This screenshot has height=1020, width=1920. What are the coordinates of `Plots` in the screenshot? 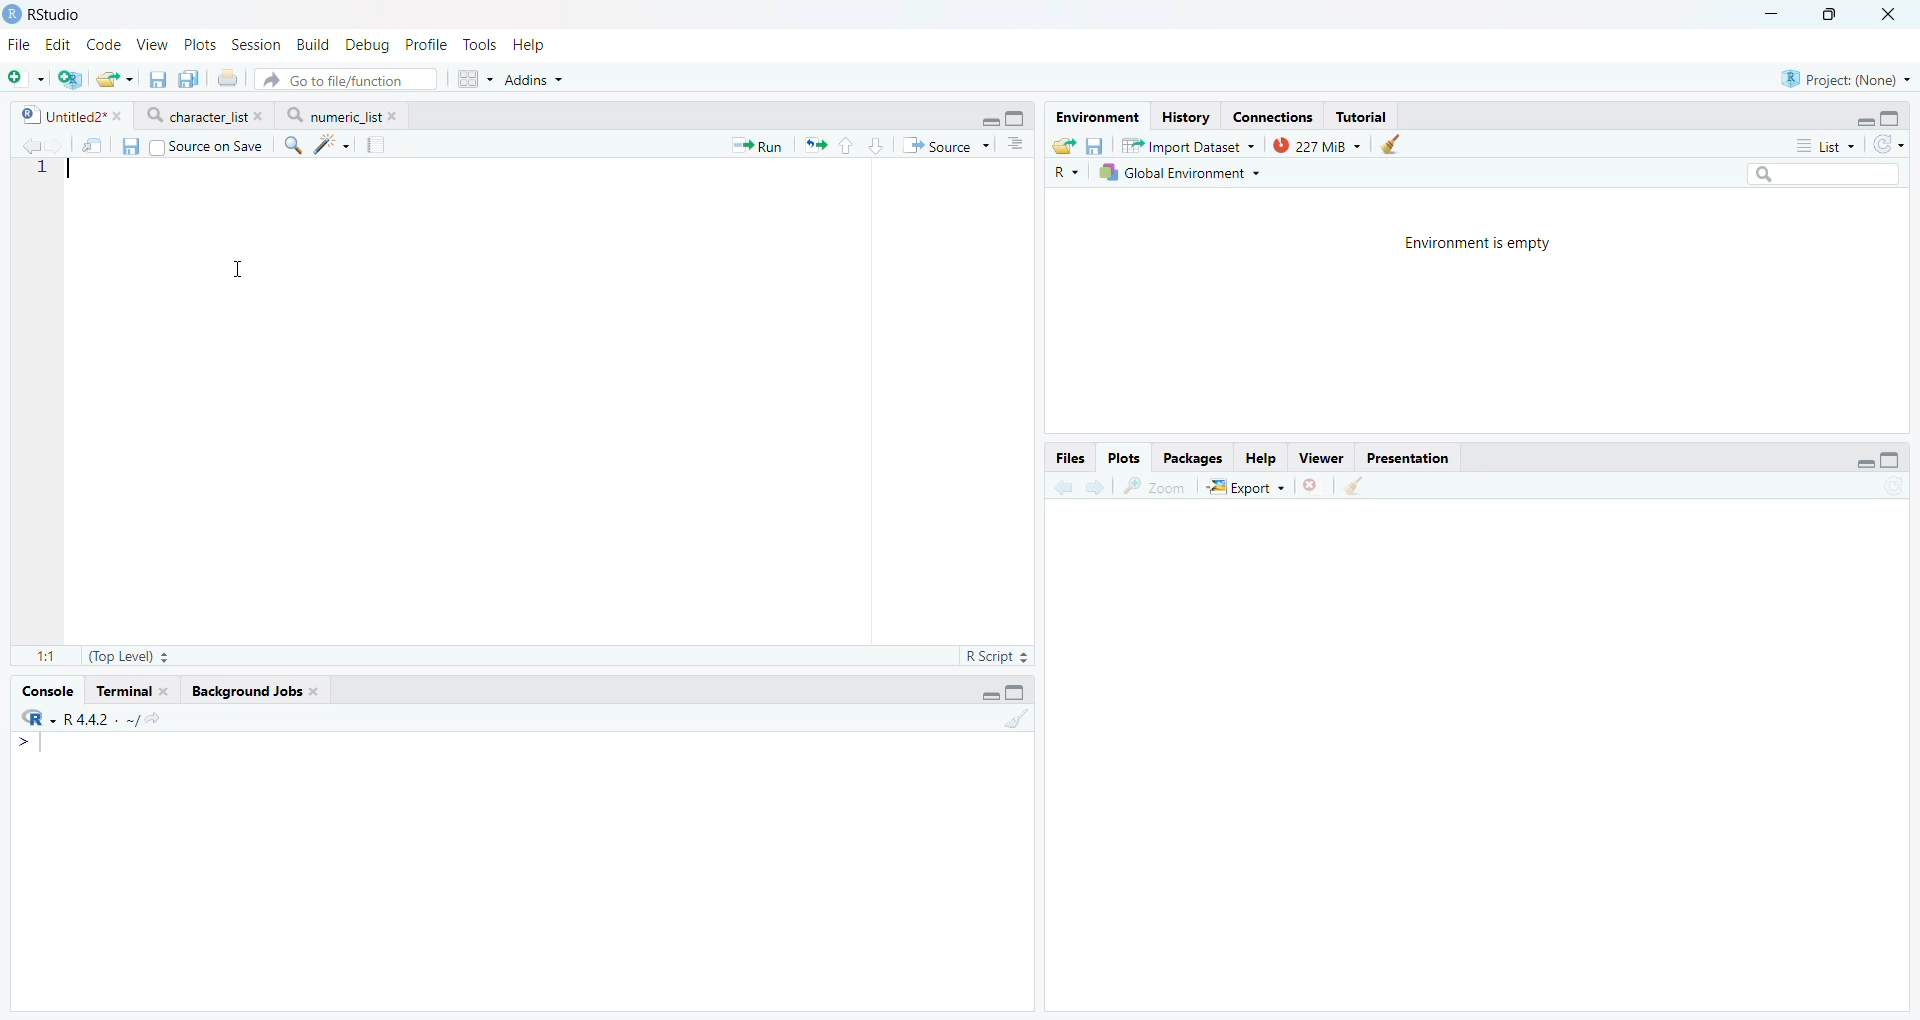 It's located at (201, 43).